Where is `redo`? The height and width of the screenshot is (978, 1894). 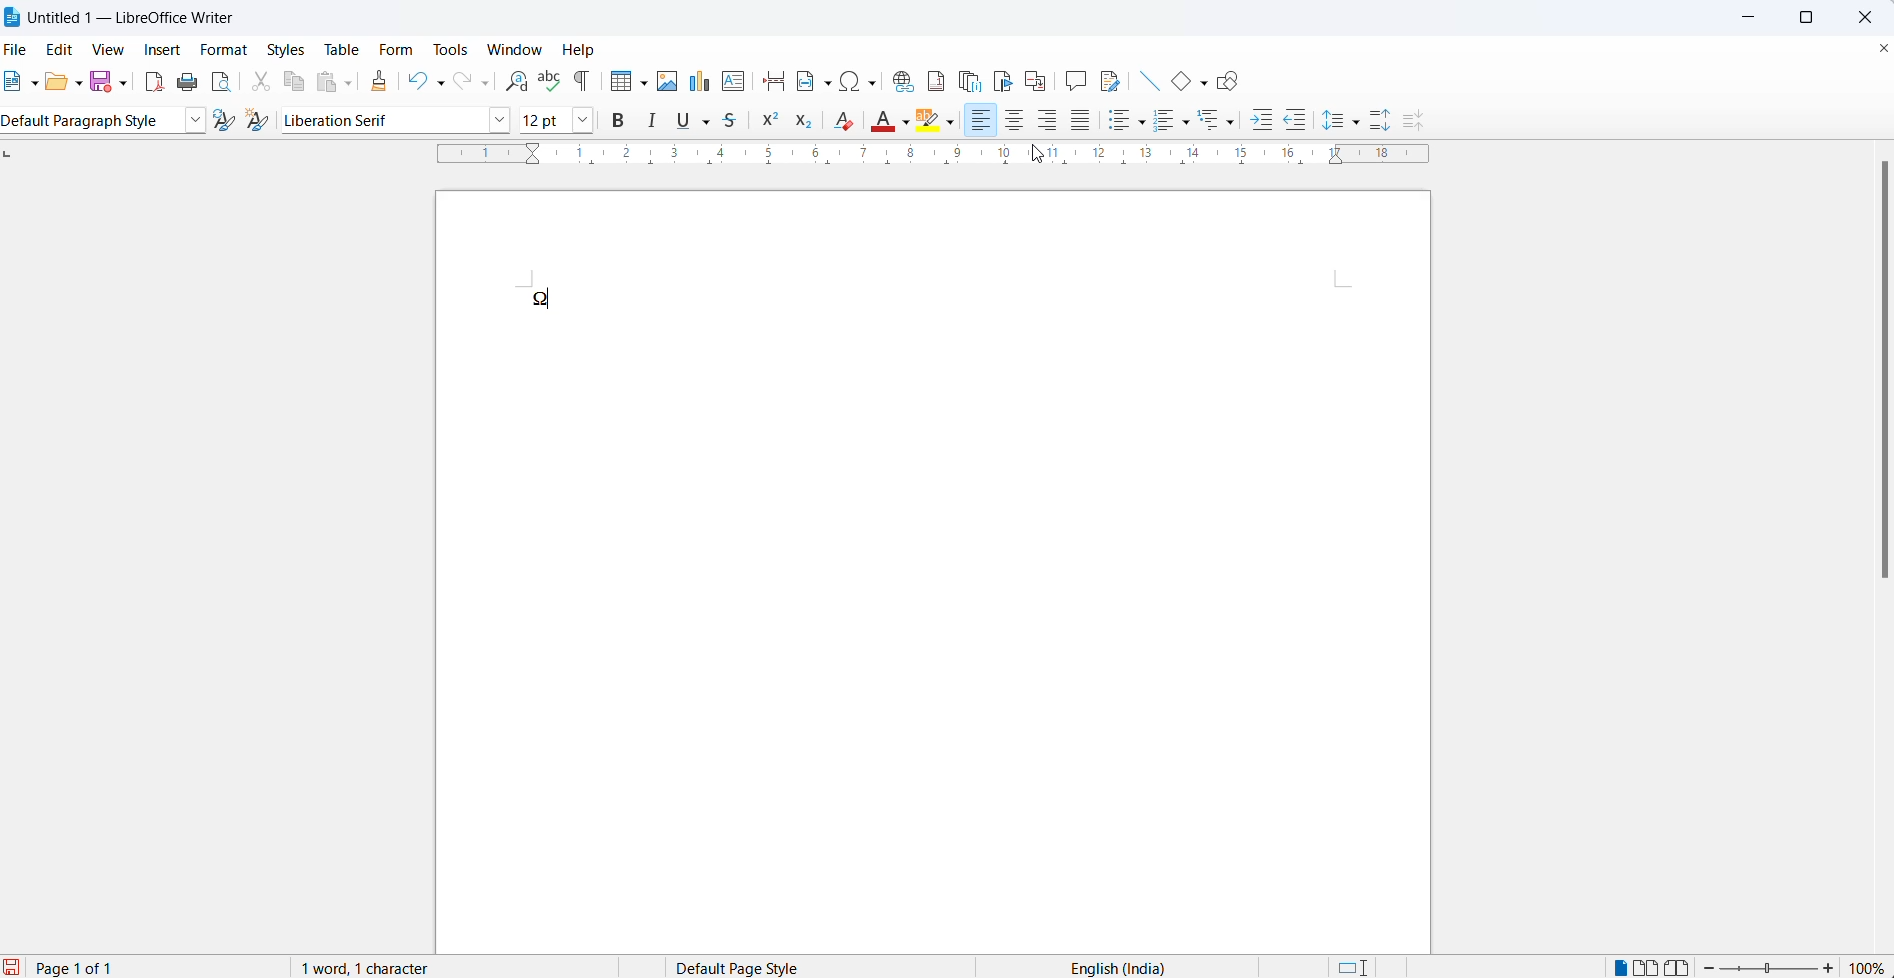
redo is located at coordinates (461, 82).